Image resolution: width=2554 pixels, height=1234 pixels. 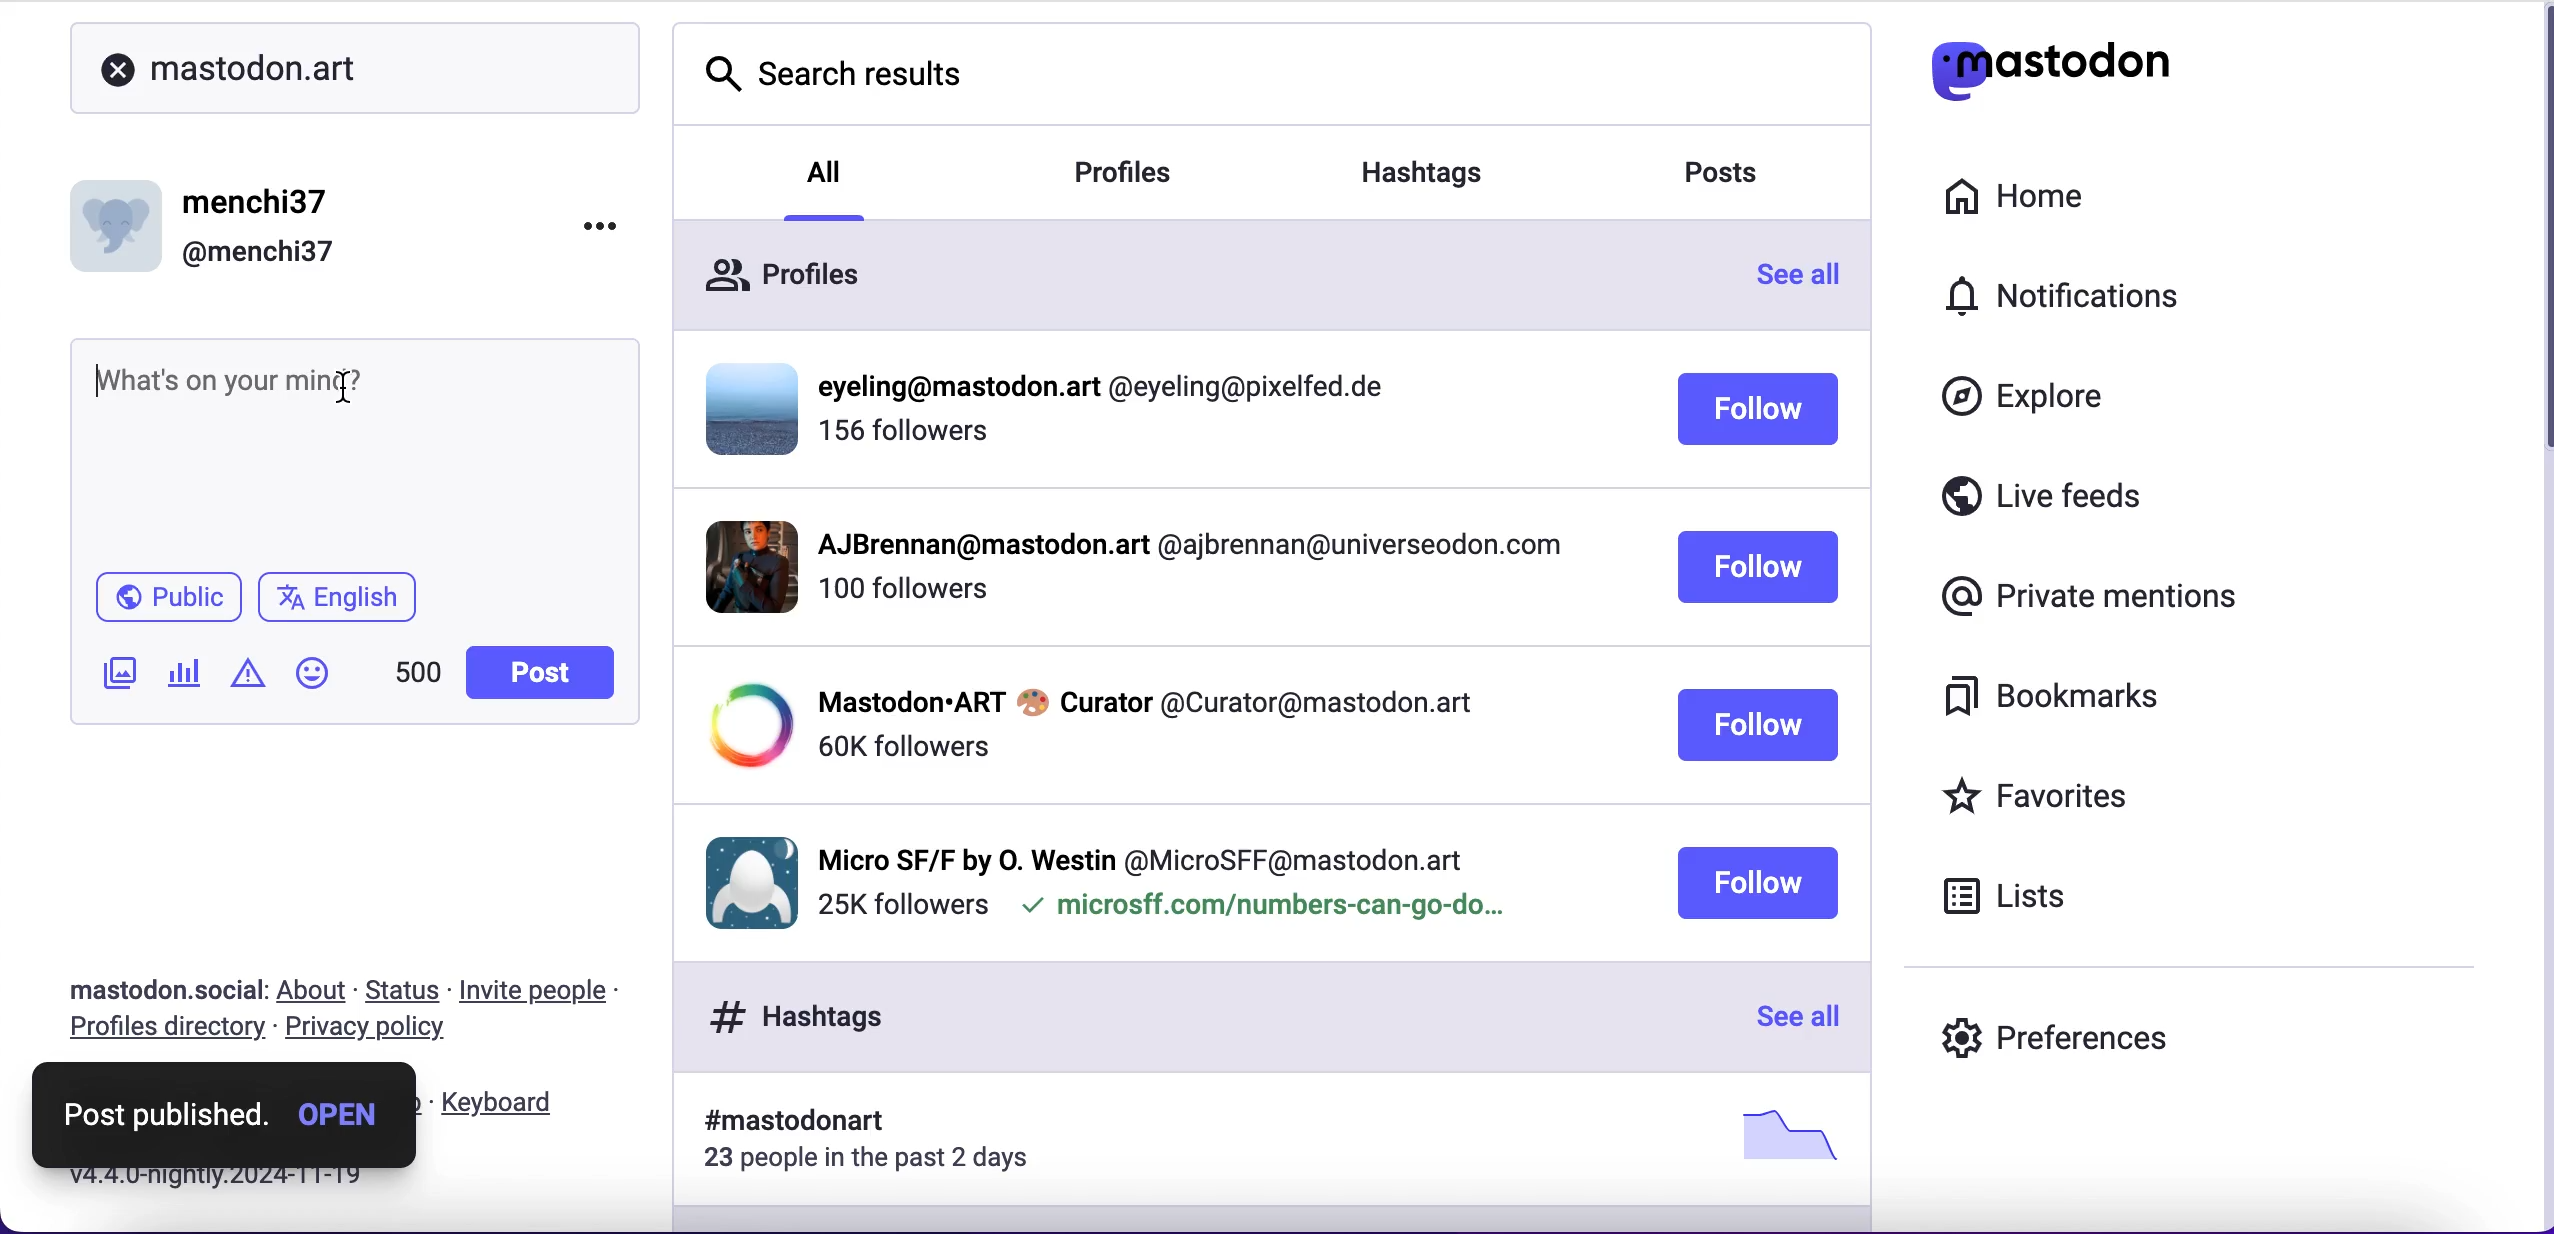 I want to click on posts, so click(x=1740, y=178).